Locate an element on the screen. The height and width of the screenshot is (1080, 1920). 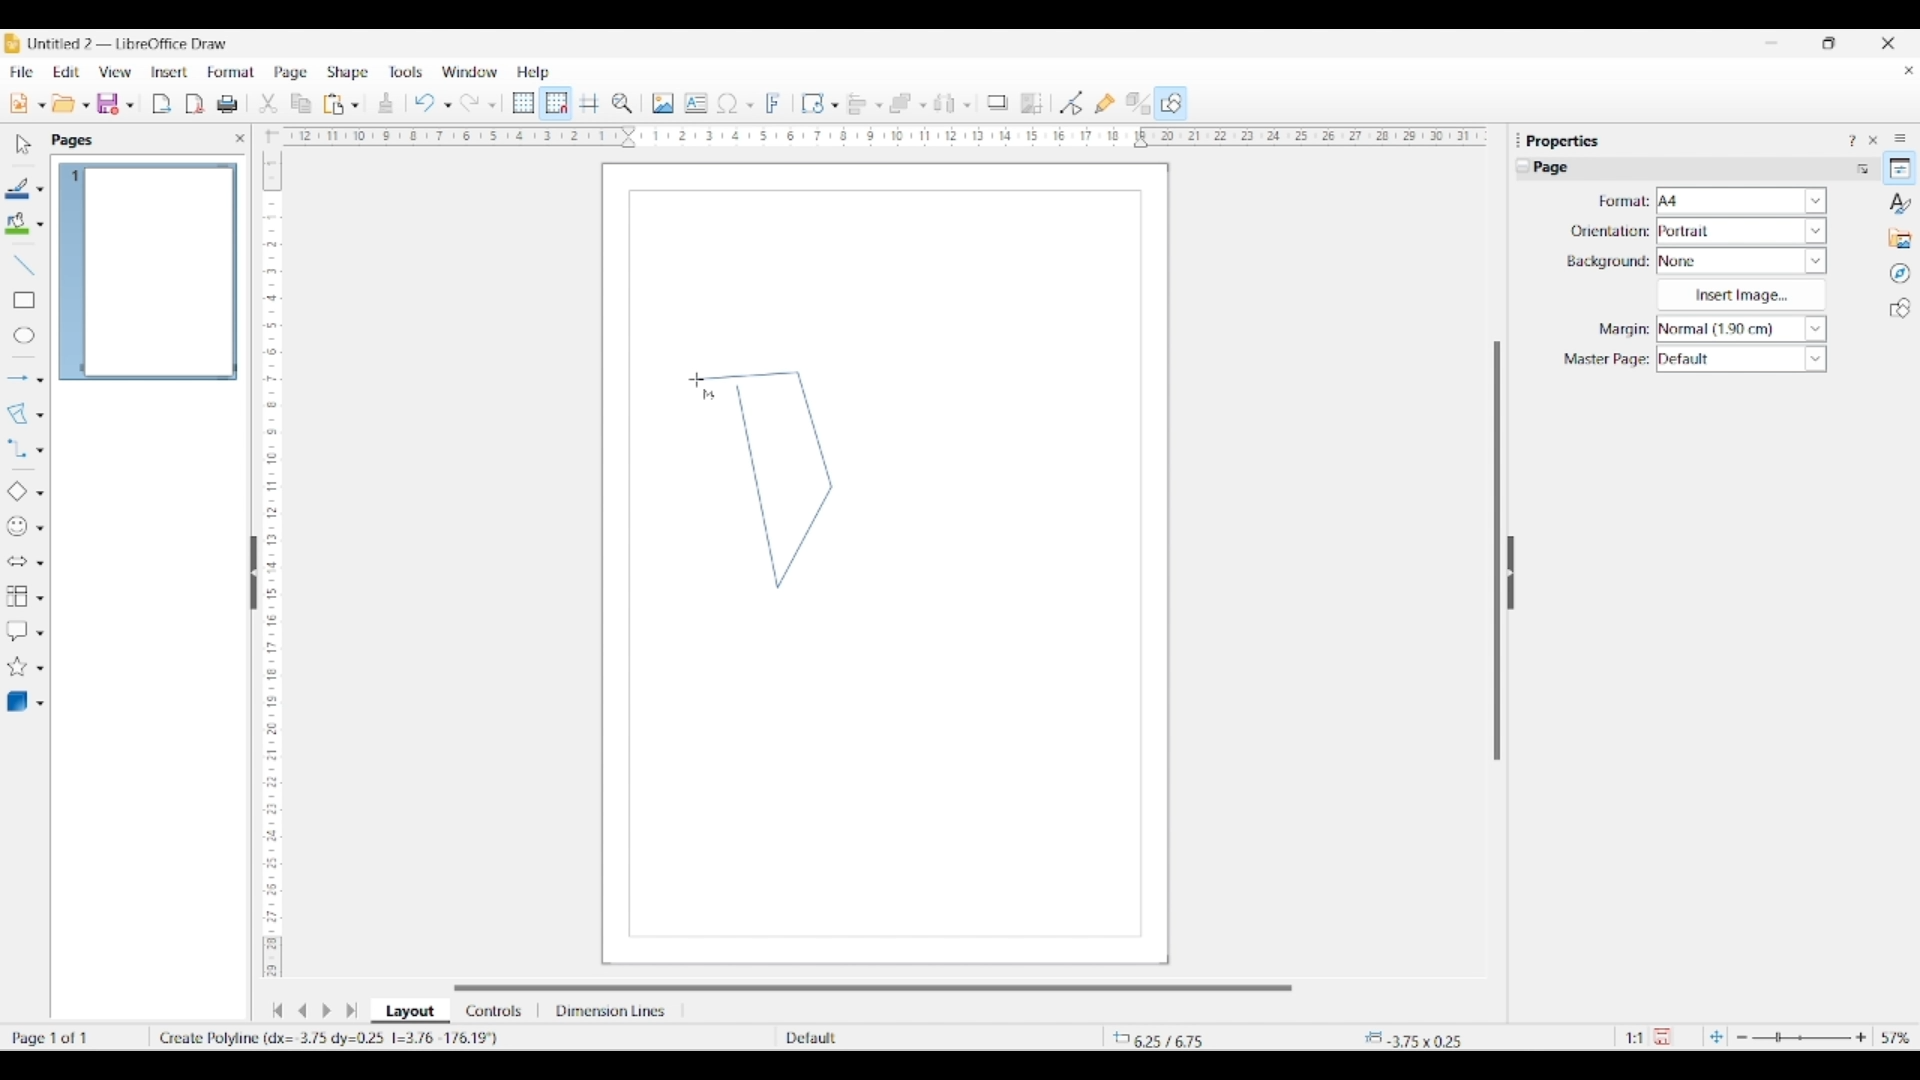
Vertical ruler is located at coordinates (269, 555).